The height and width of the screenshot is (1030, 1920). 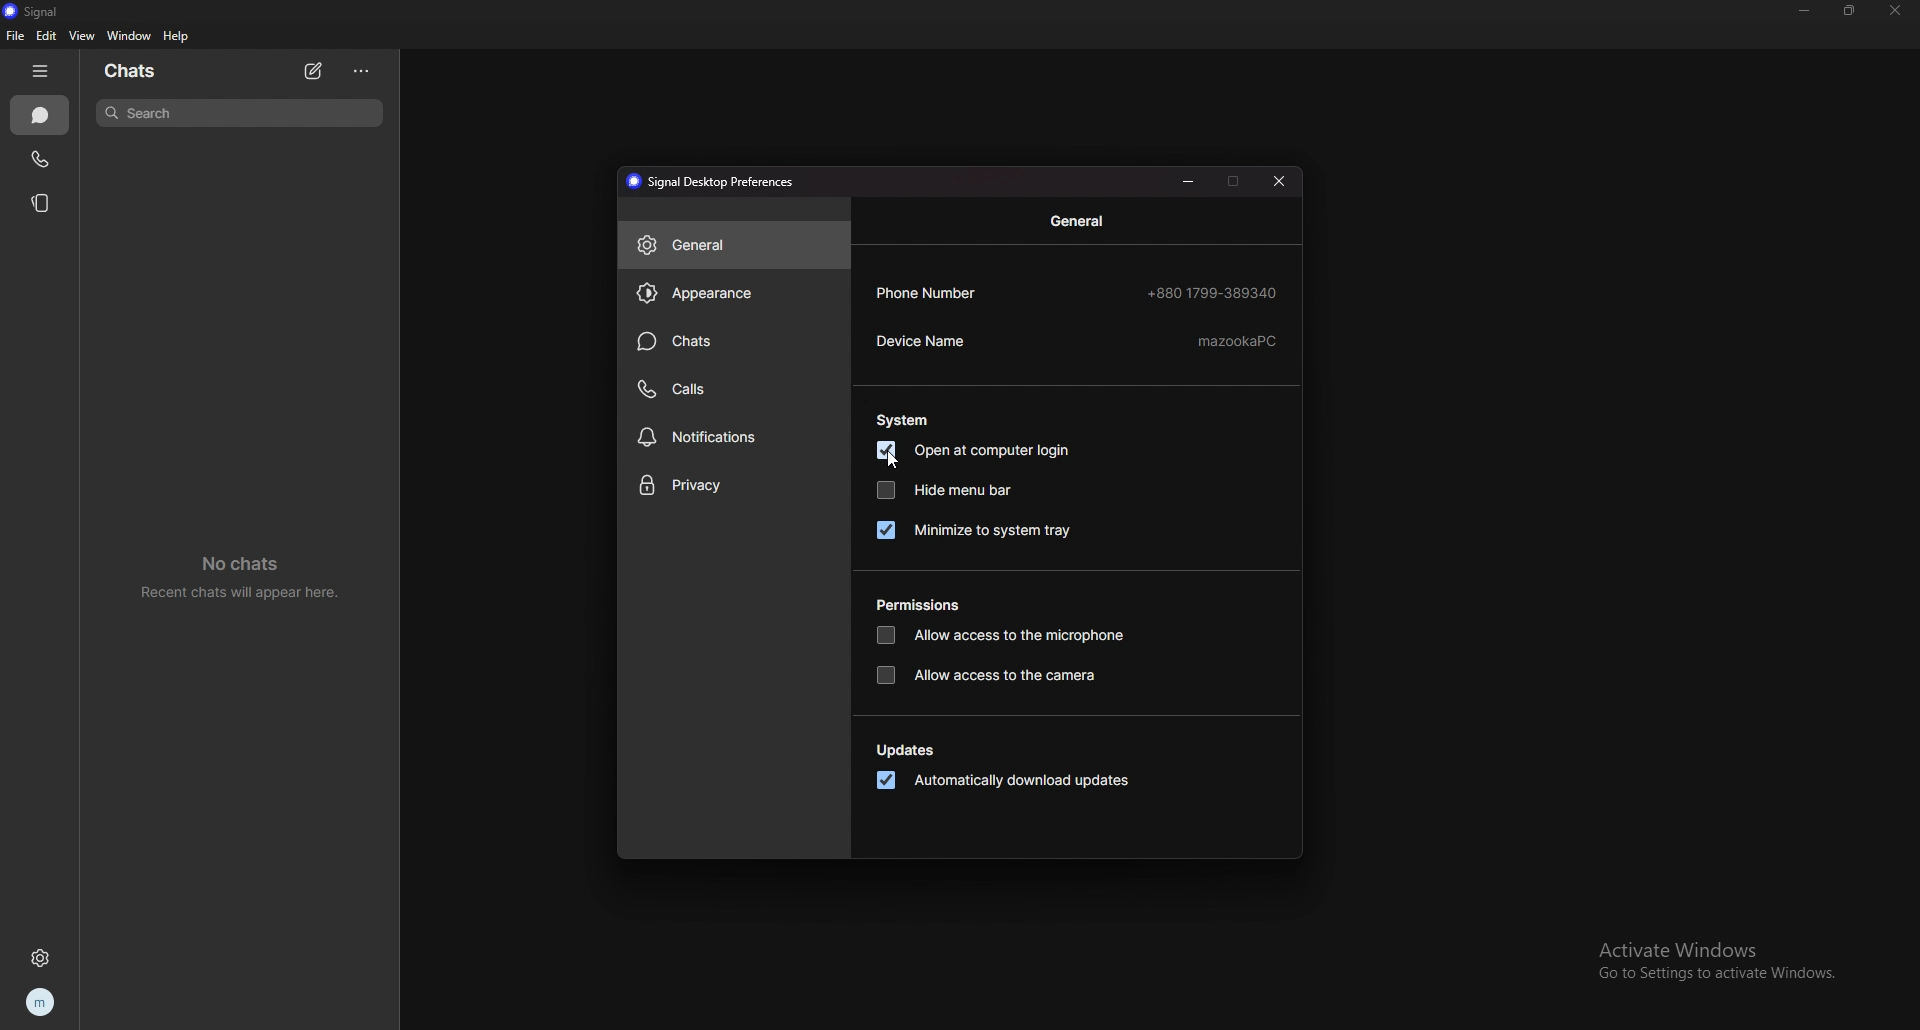 What do you see at coordinates (1805, 11) in the screenshot?
I see `minimize` at bounding box center [1805, 11].